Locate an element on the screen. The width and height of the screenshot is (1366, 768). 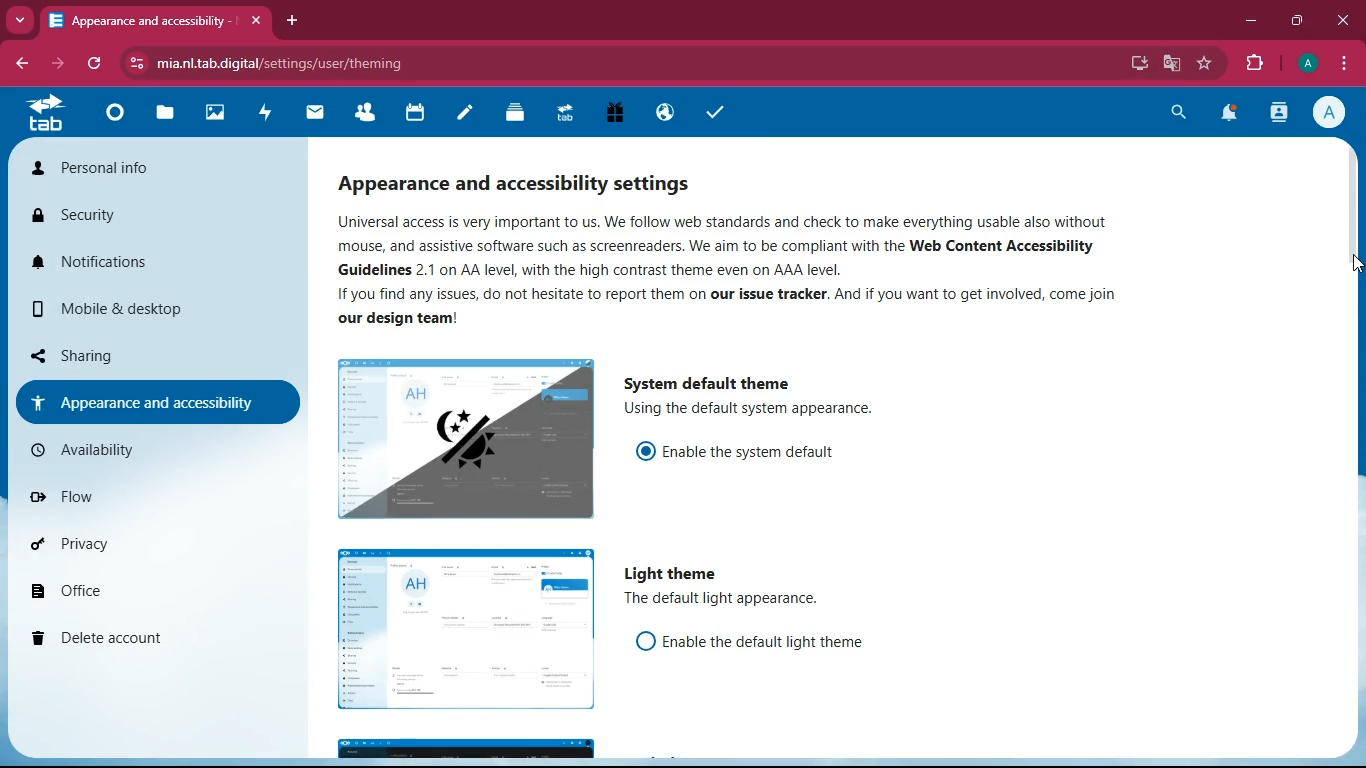
profile is located at coordinates (1333, 114).